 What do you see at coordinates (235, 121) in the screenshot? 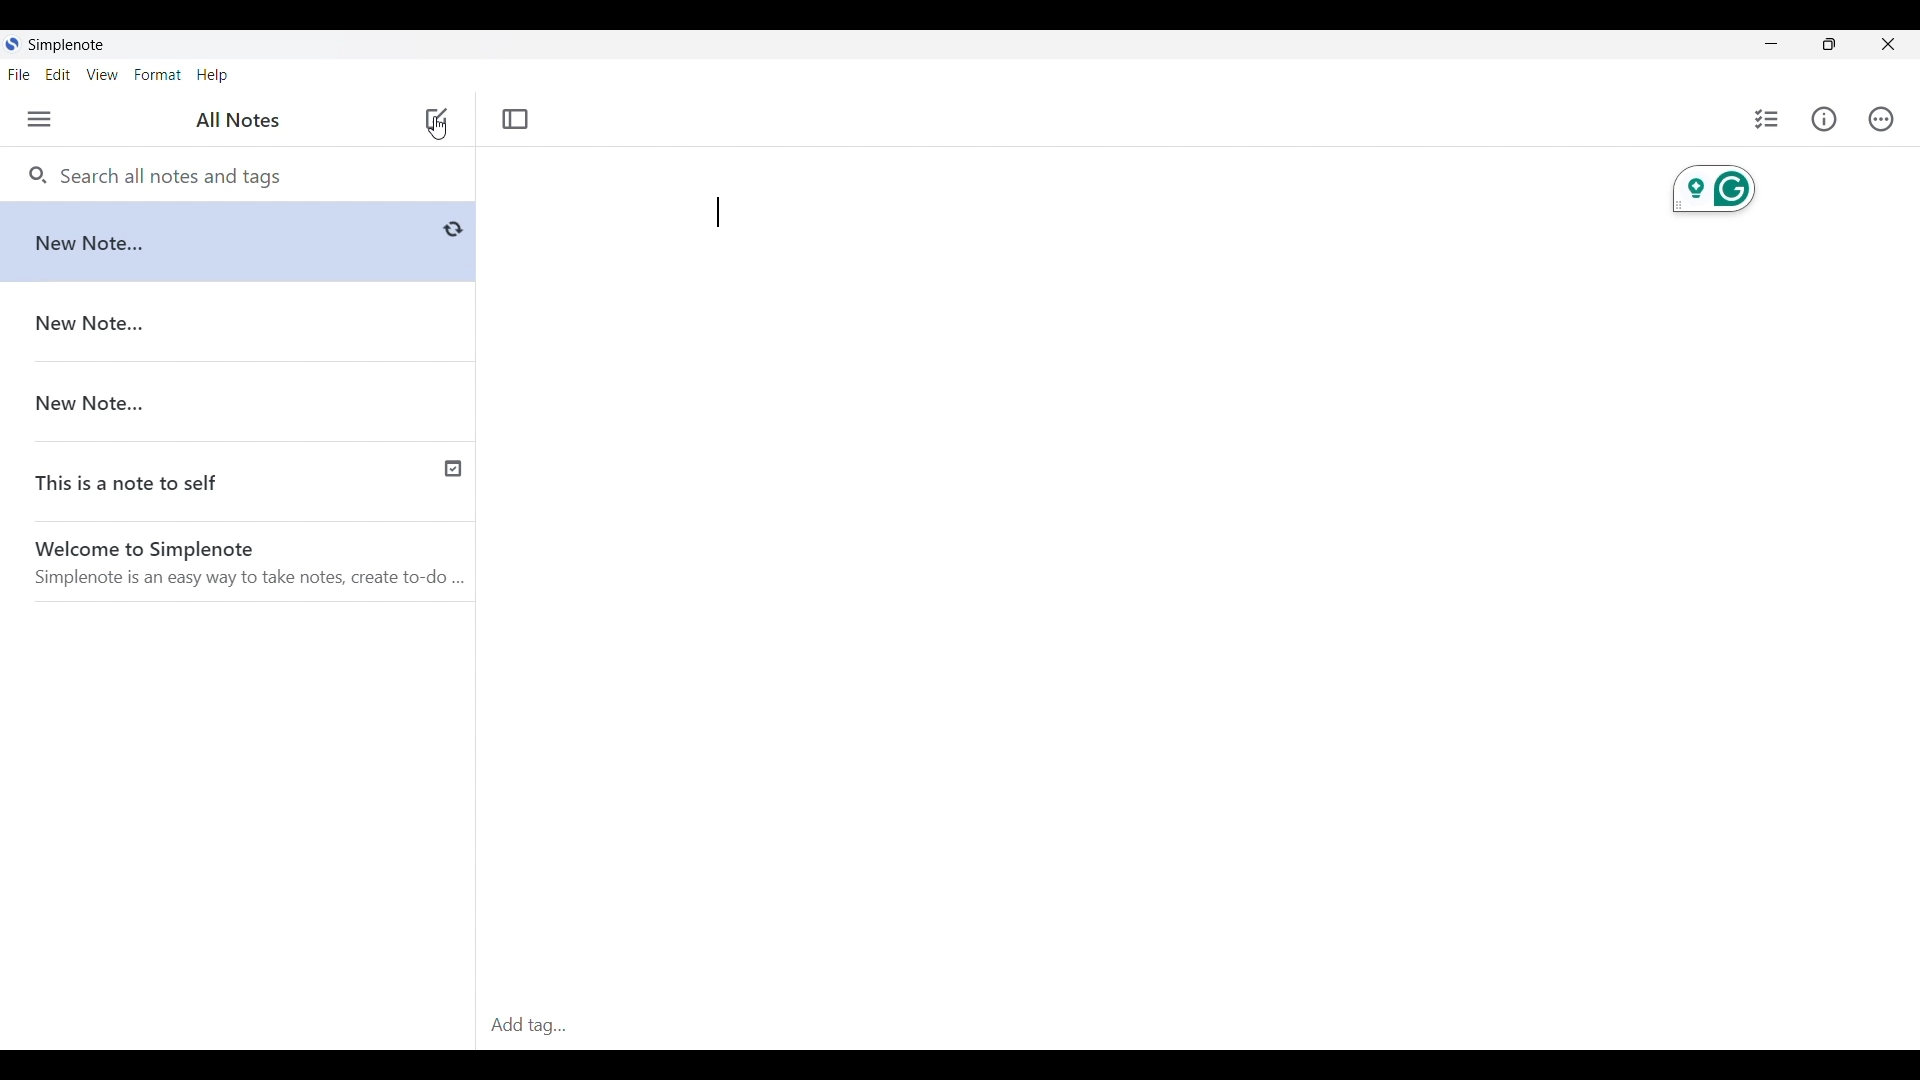
I see `All Notes` at bounding box center [235, 121].